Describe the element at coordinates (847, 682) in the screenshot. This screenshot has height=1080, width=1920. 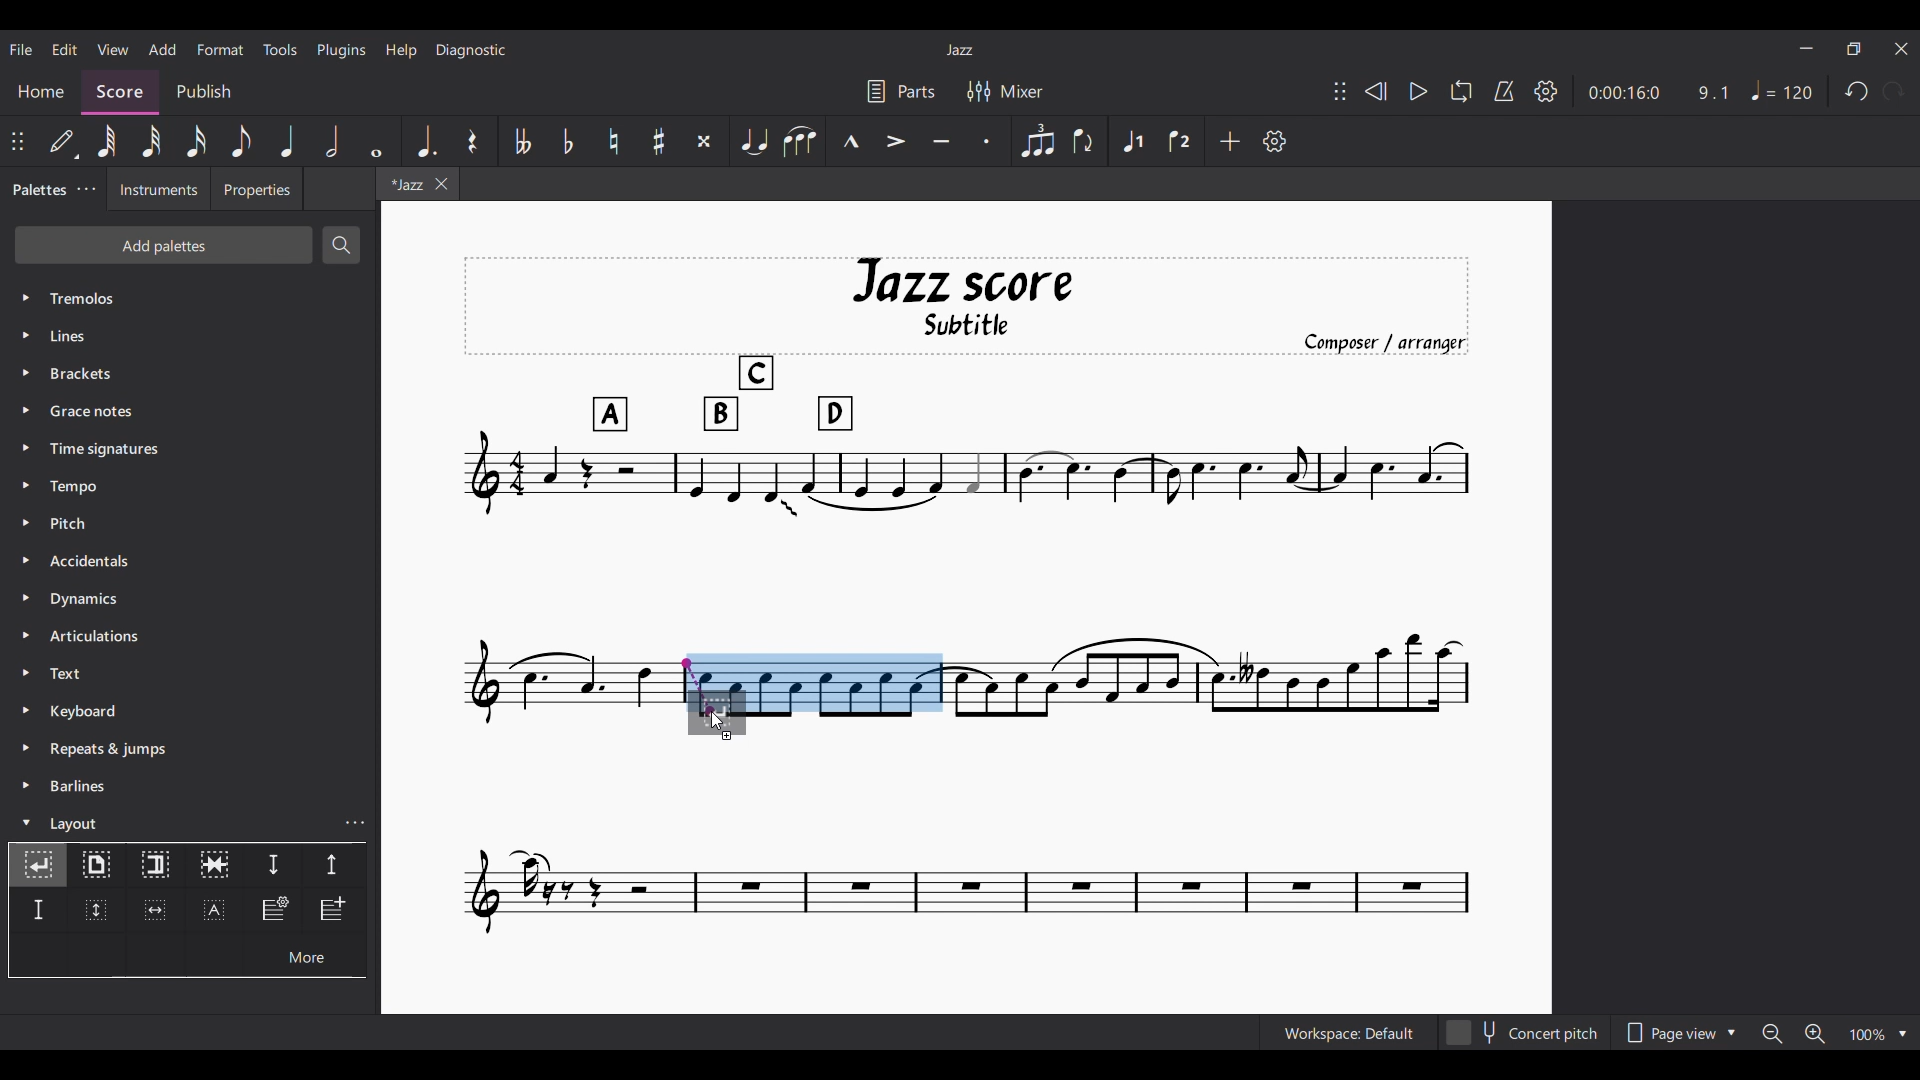
I see `Selected measure highlighted` at that location.